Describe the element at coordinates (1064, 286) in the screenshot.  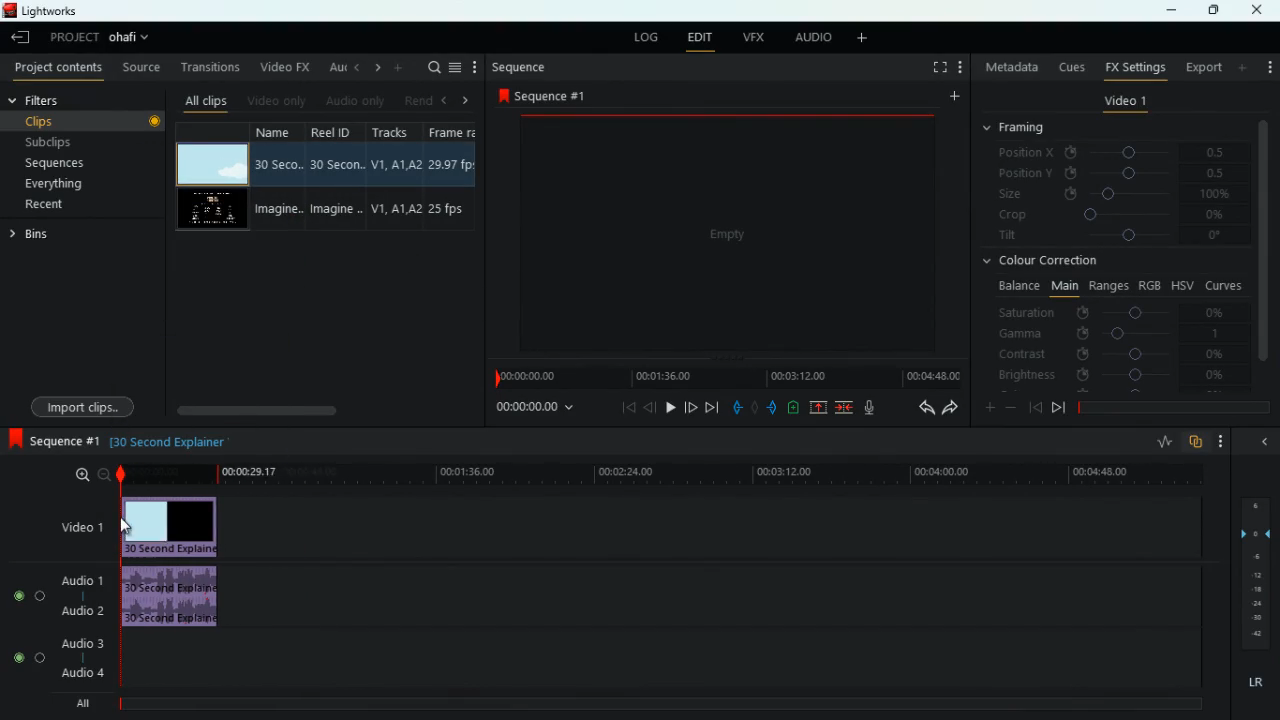
I see `main` at that location.